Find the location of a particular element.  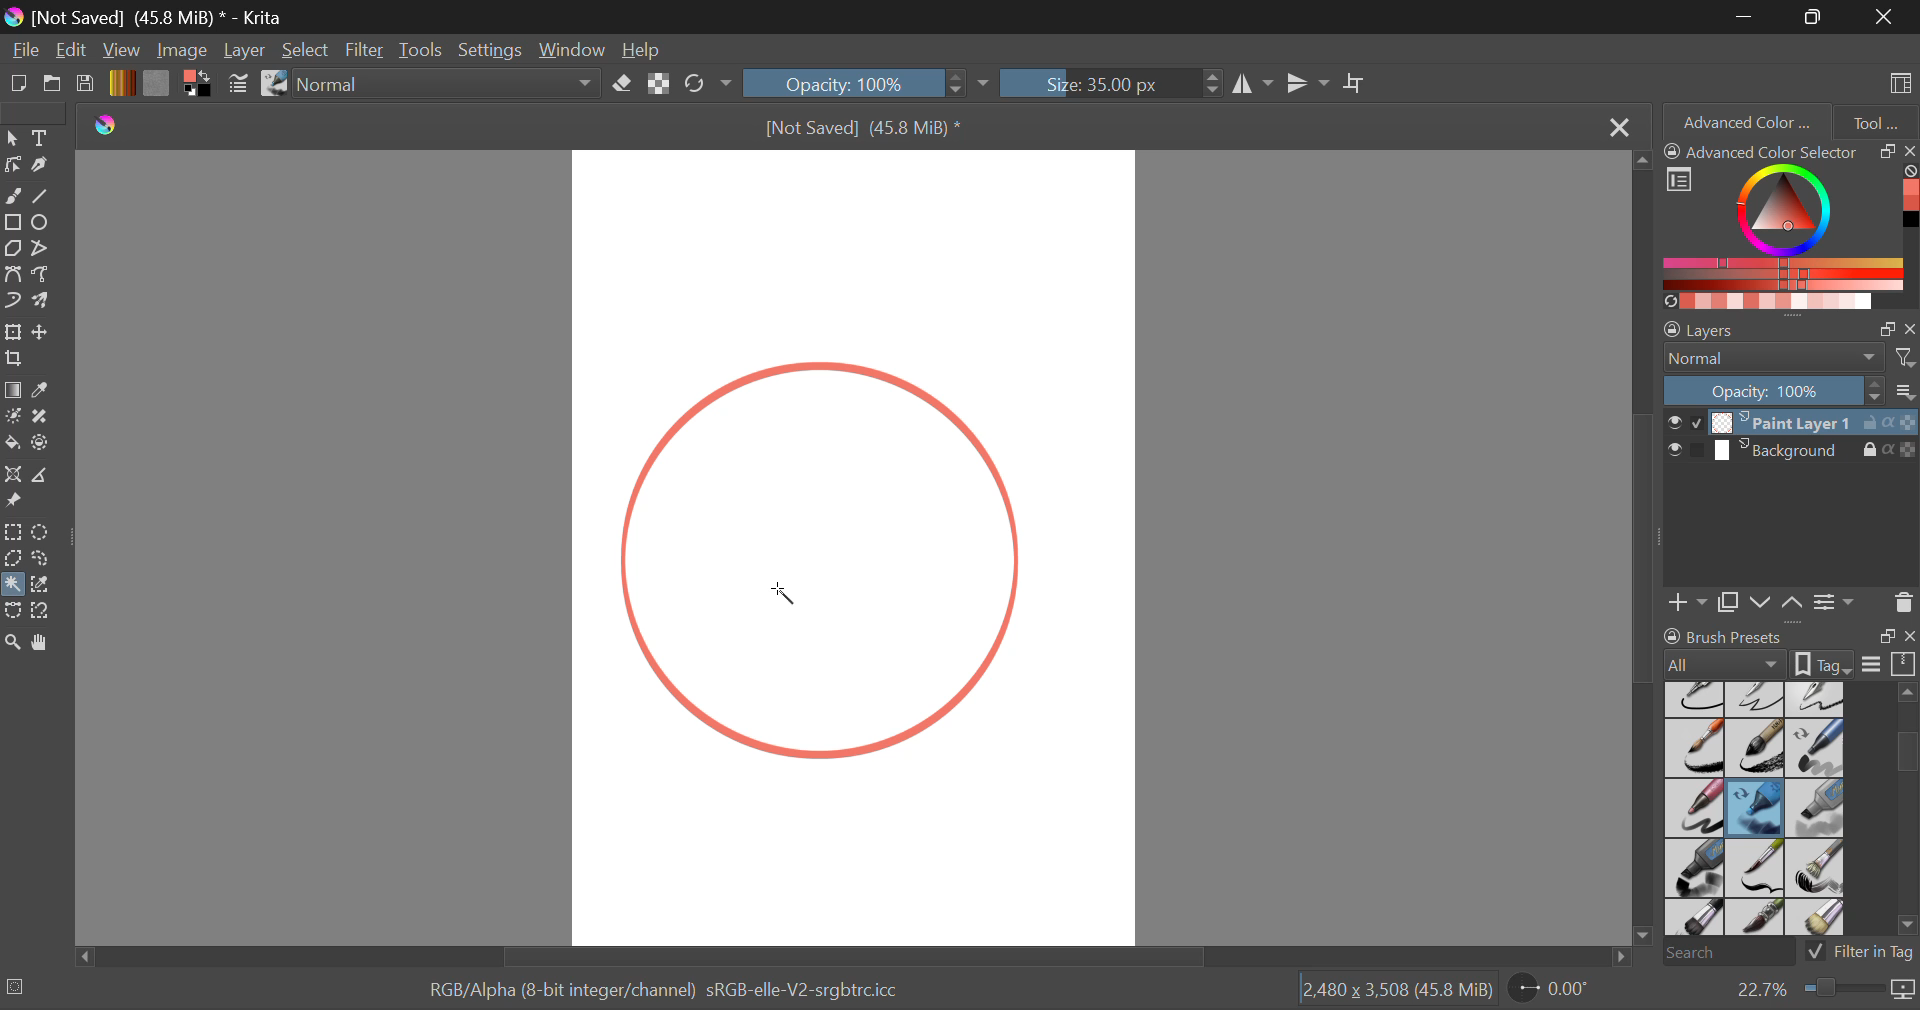

[Not Saved] (45.8 MiB) * - Krita is located at coordinates (161, 16).